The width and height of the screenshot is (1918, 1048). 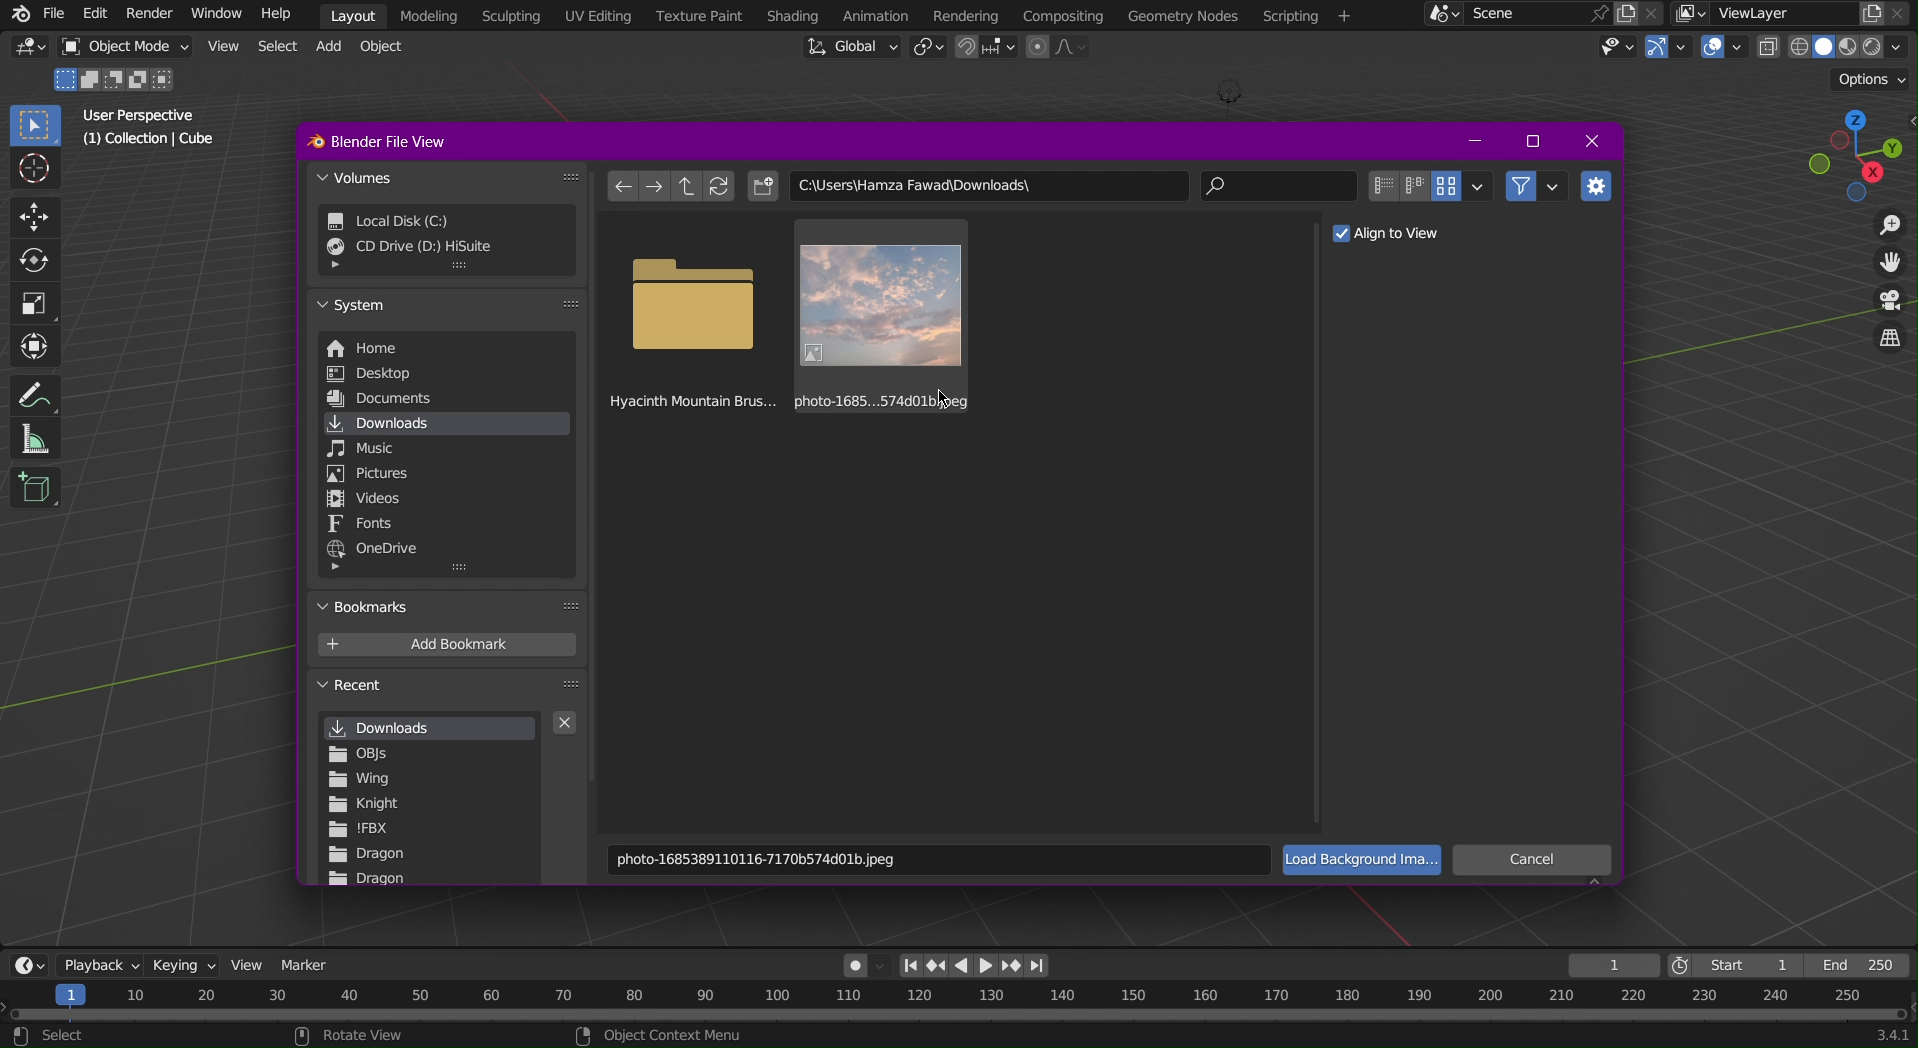 What do you see at coordinates (764, 189) in the screenshot?
I see `New Folder` at bounding box center [764, 189].